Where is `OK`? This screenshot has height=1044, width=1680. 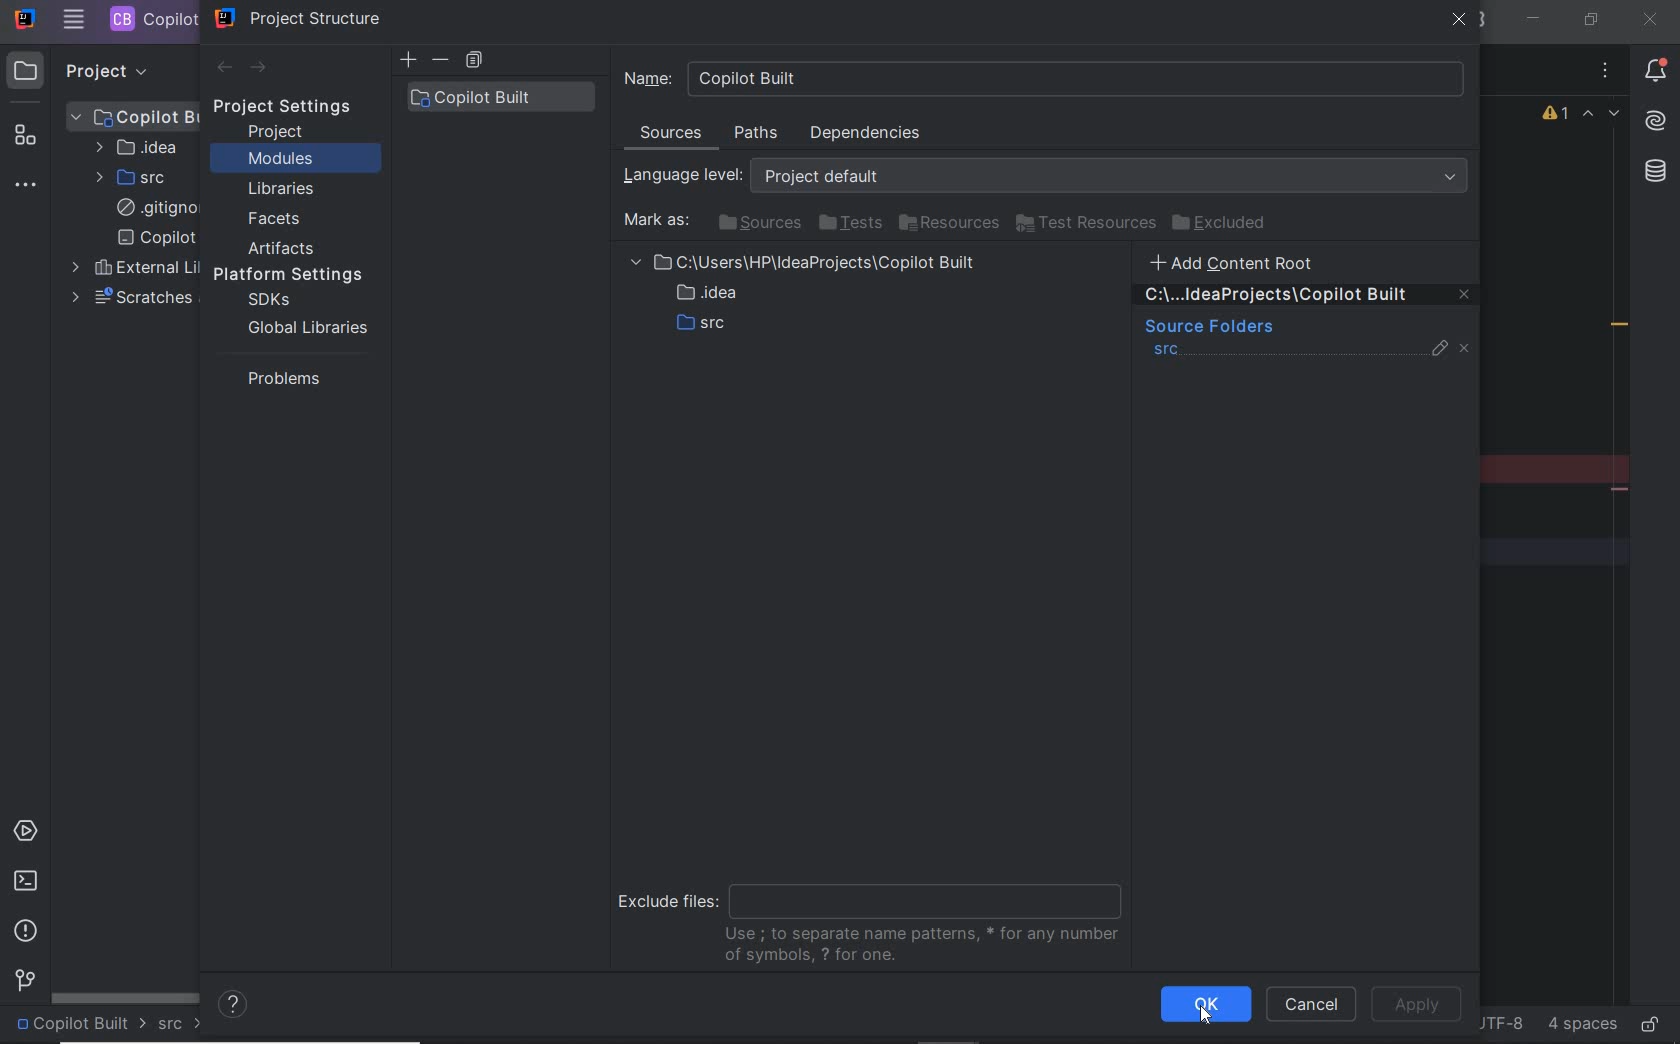 OK is located at coordinates (1206, 1004).